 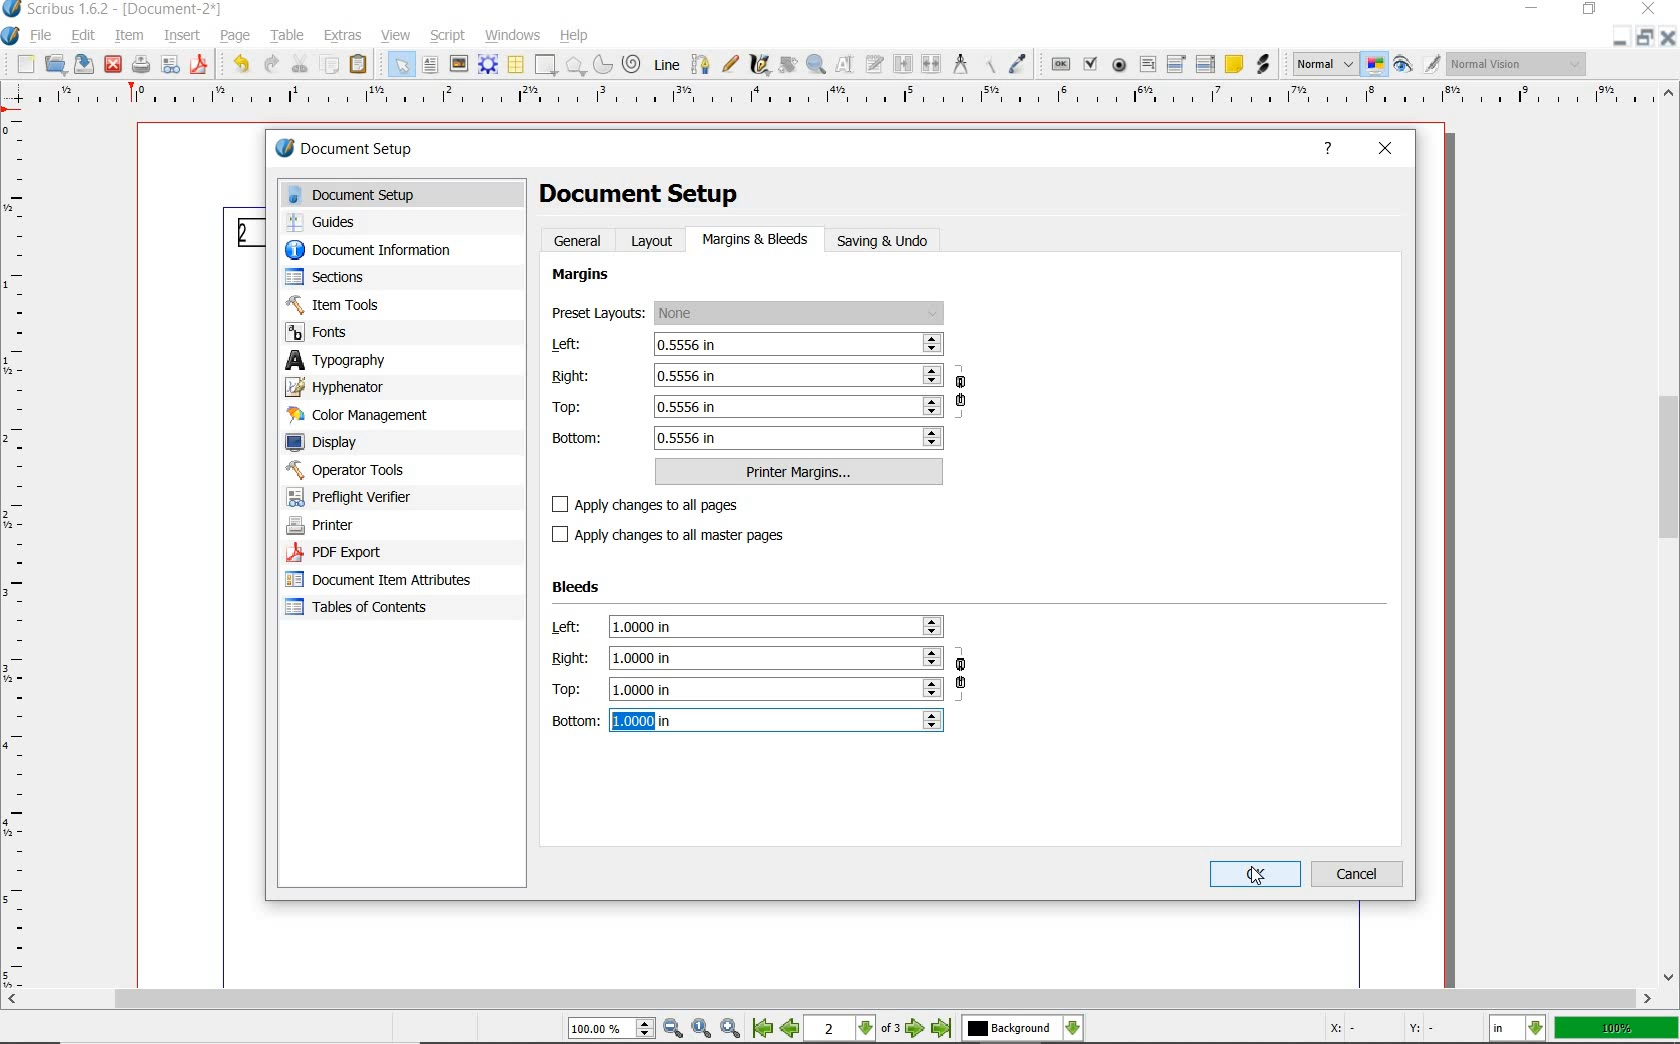 What do you see at coordinates (358, 553) in the screenshot?
I see `pdf export` at bounding box center [358, 553].